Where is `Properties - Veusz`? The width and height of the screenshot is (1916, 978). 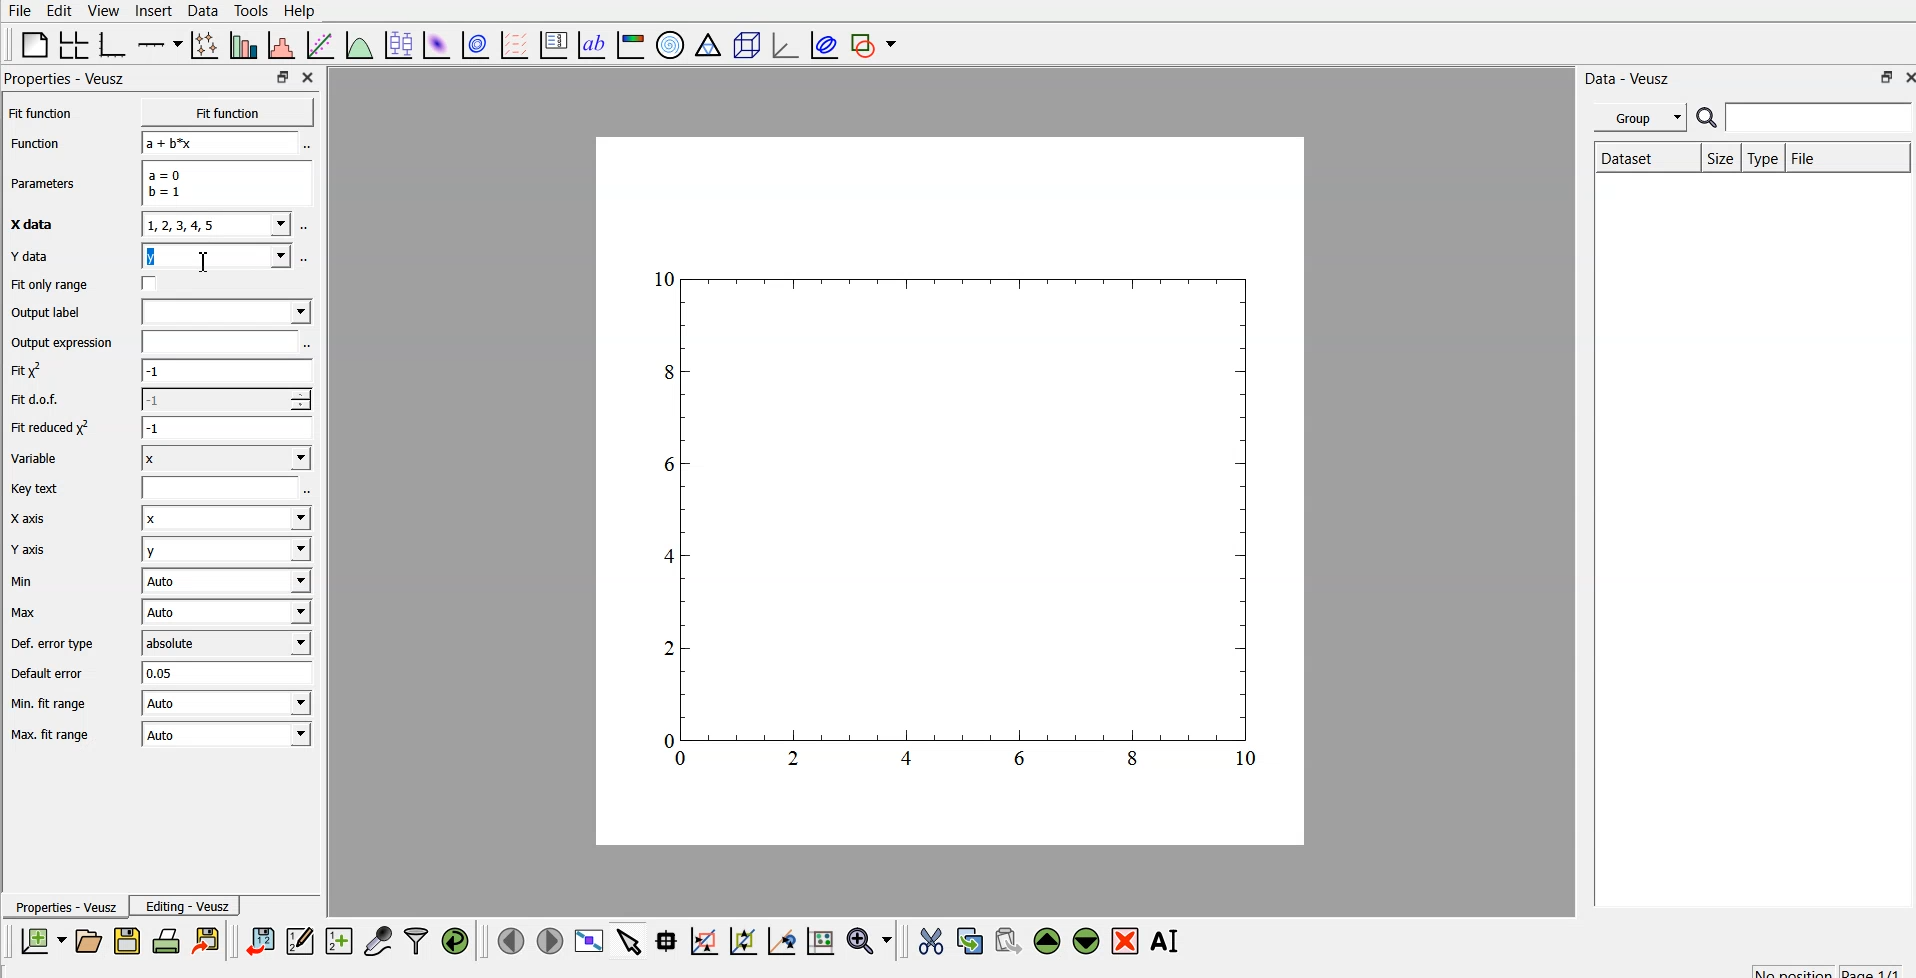
Properties - Veusz is located at coordinates (66, 906).